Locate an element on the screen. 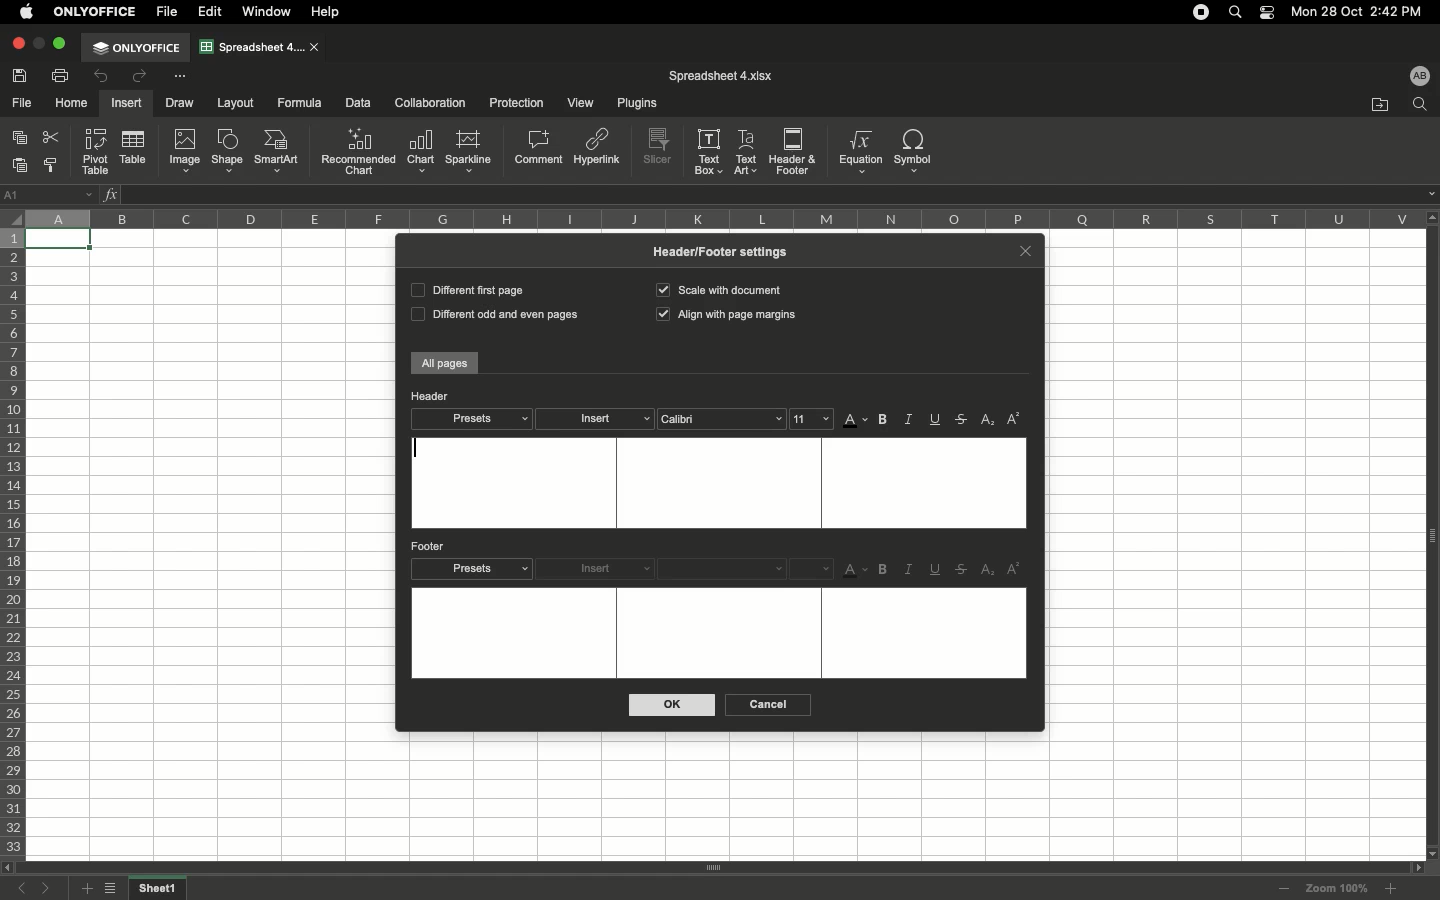 This screenshot has width=1440, height=900. Text box is located at coordinates (709, 151).